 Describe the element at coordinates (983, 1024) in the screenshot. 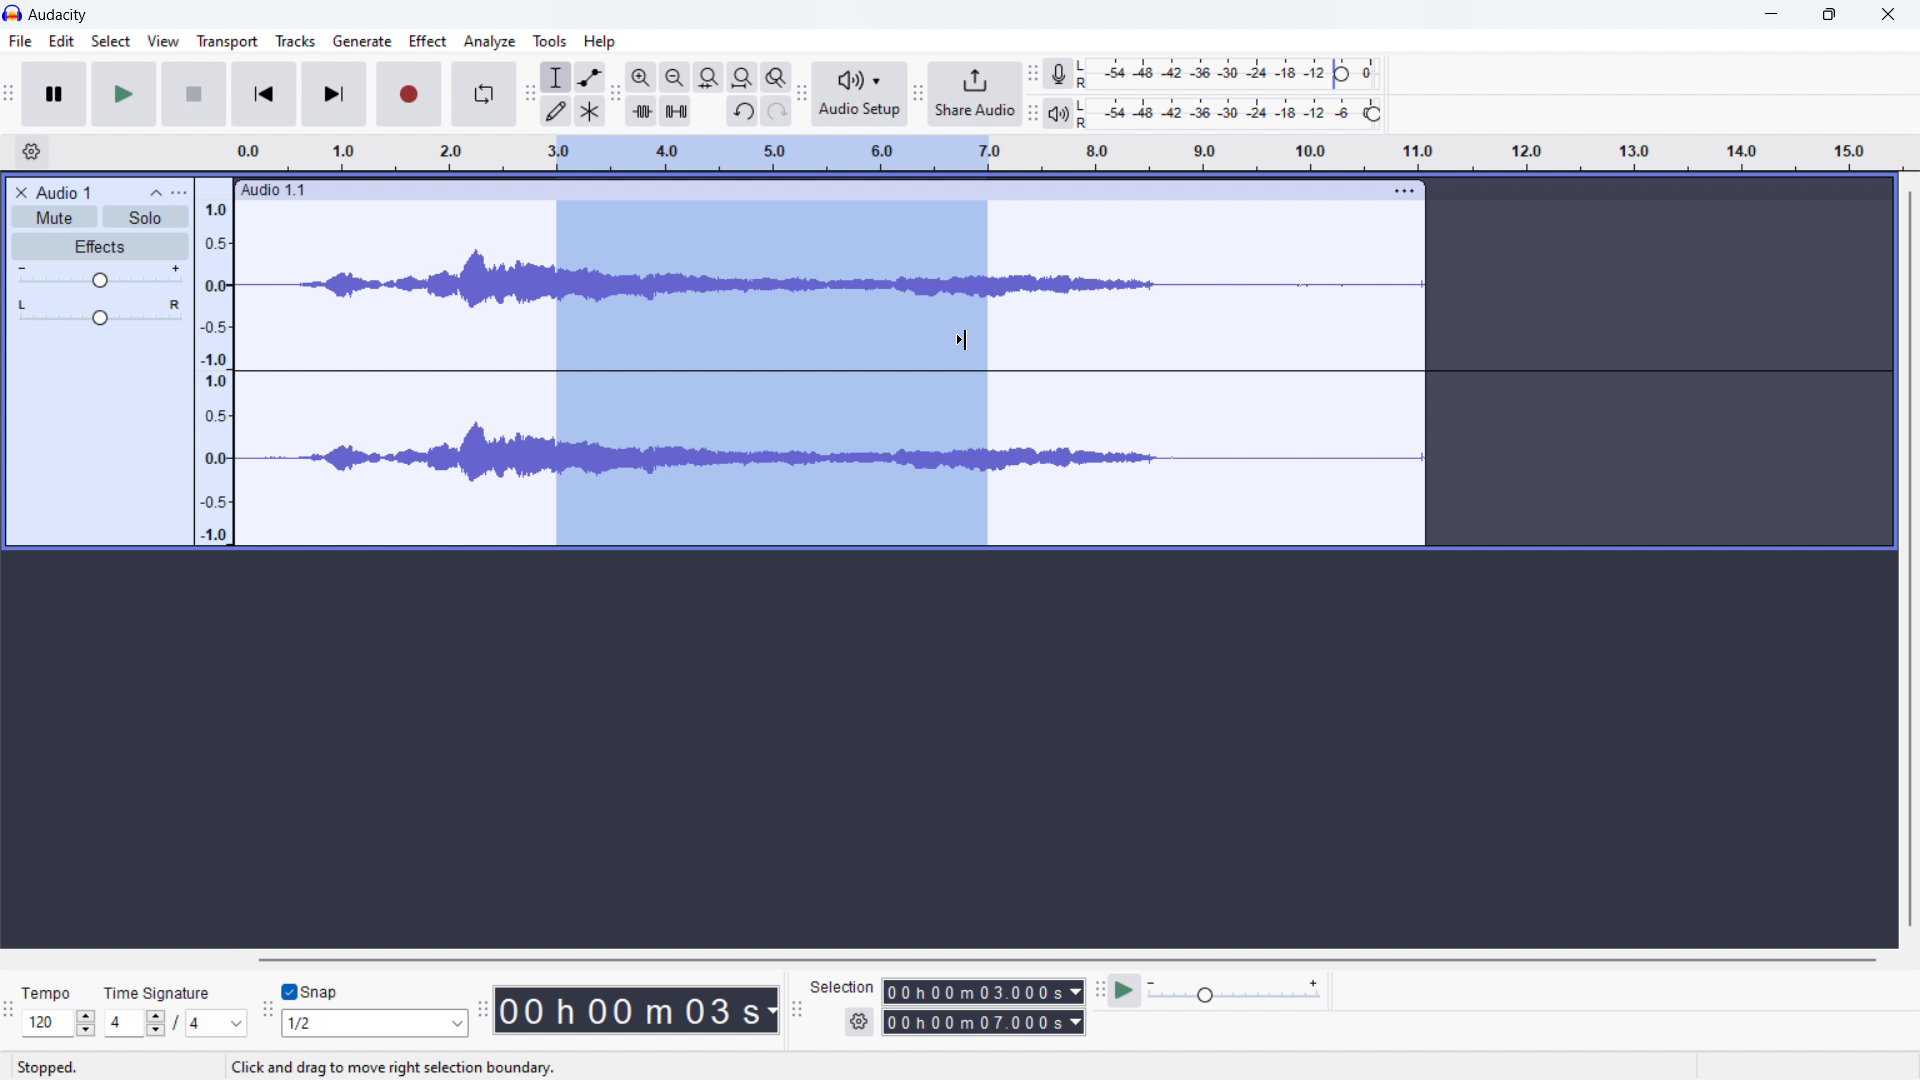

I see `00 h 00 m 07.000 s` at that location.